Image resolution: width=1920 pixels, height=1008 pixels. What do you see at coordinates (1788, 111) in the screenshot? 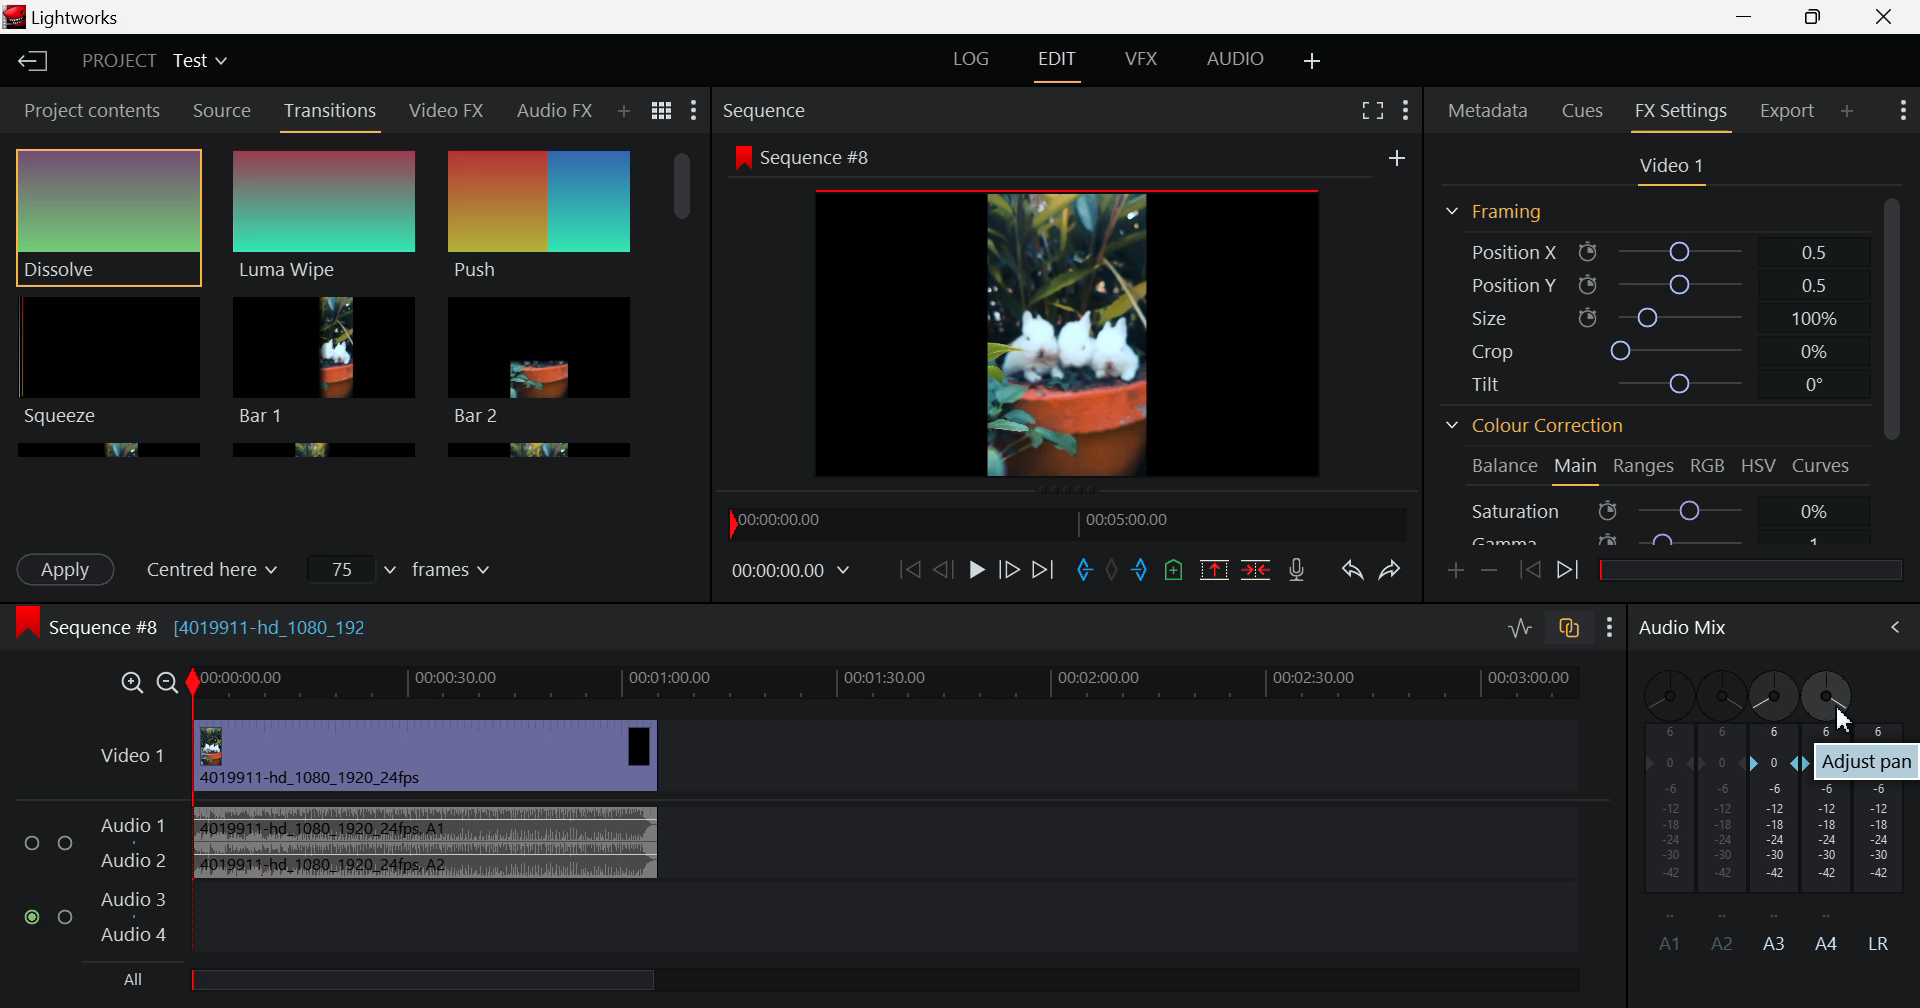
I see `Export` at bounding box center [1788, 111].